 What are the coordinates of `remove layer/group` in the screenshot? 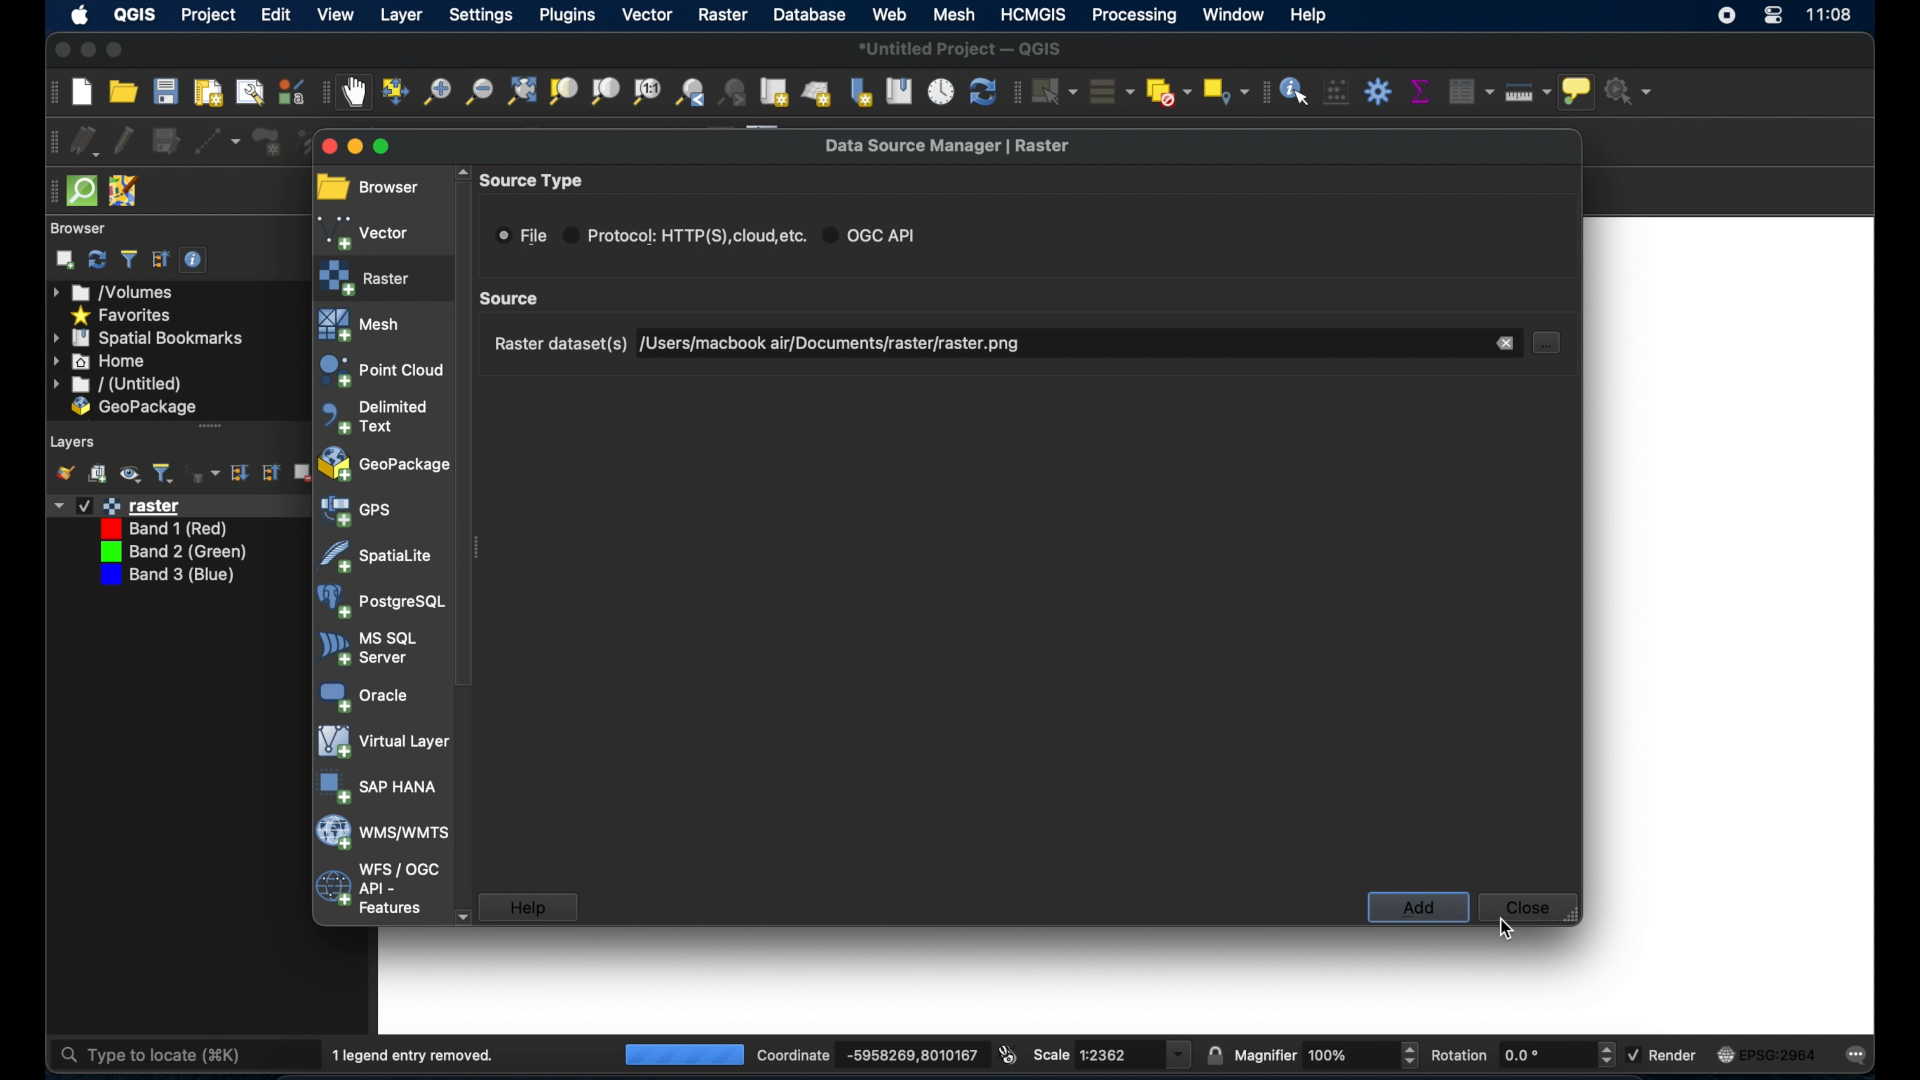 It's located at (302, 472).